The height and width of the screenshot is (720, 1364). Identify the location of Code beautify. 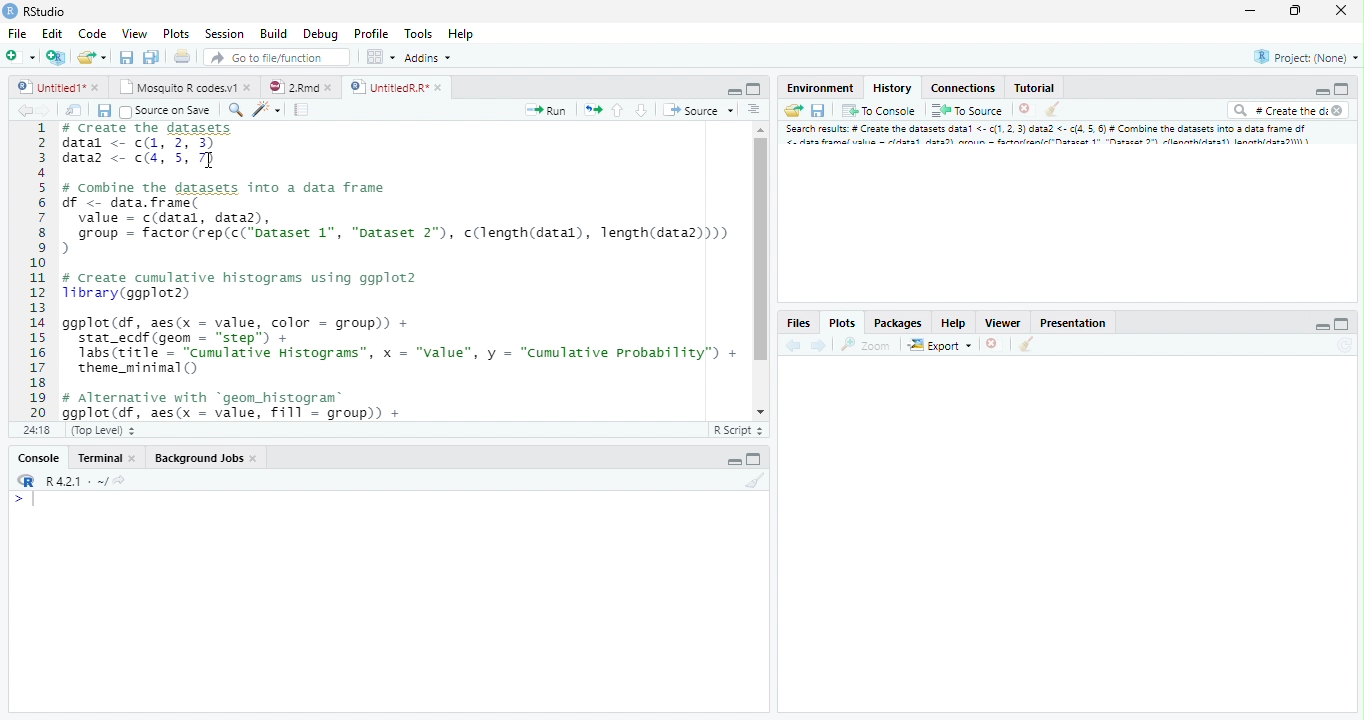
(269, 110).